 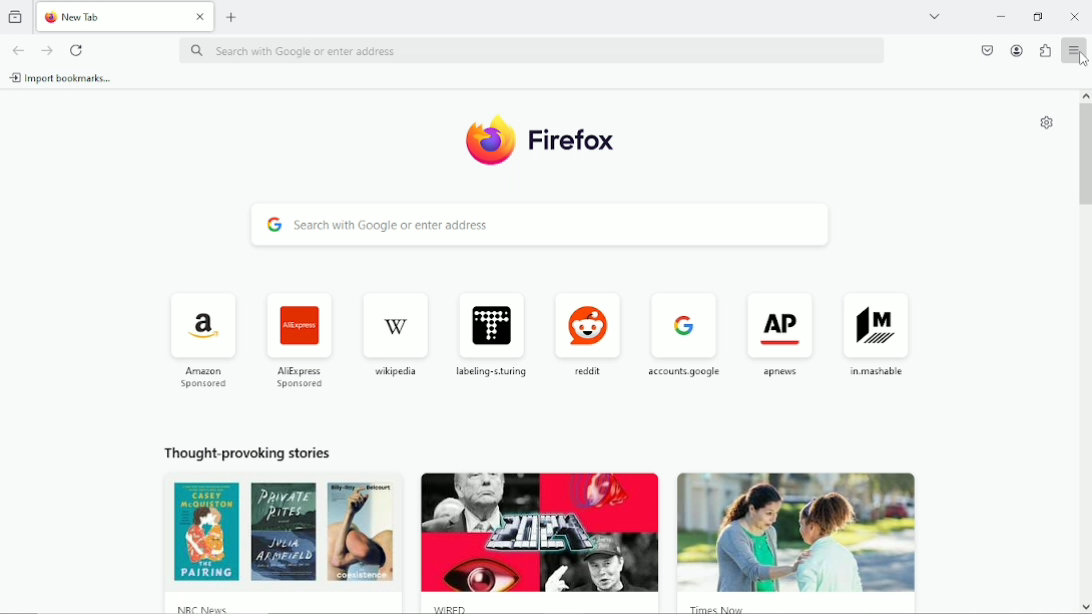 What do you see at coordinates (538, 226) in the screenshot?
I see `search bar` at bounding box center [538, 226].